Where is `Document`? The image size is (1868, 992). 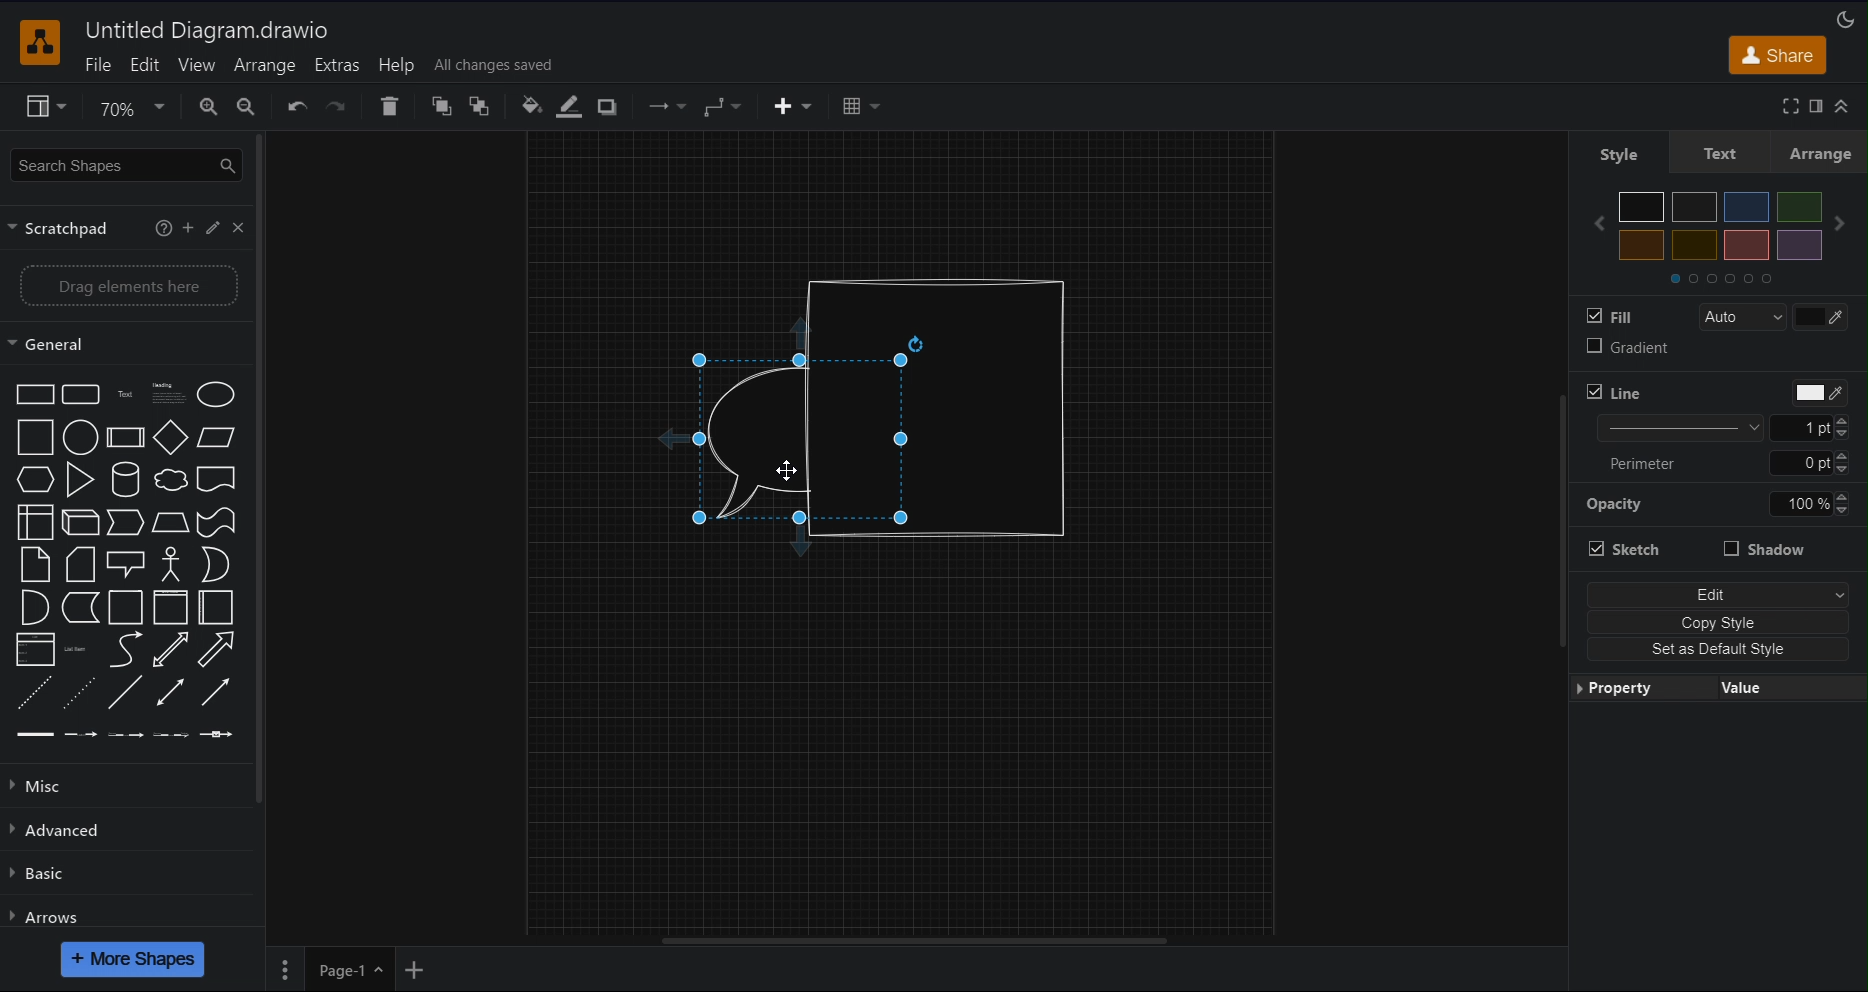 Document is located at coordinates (216, 480).